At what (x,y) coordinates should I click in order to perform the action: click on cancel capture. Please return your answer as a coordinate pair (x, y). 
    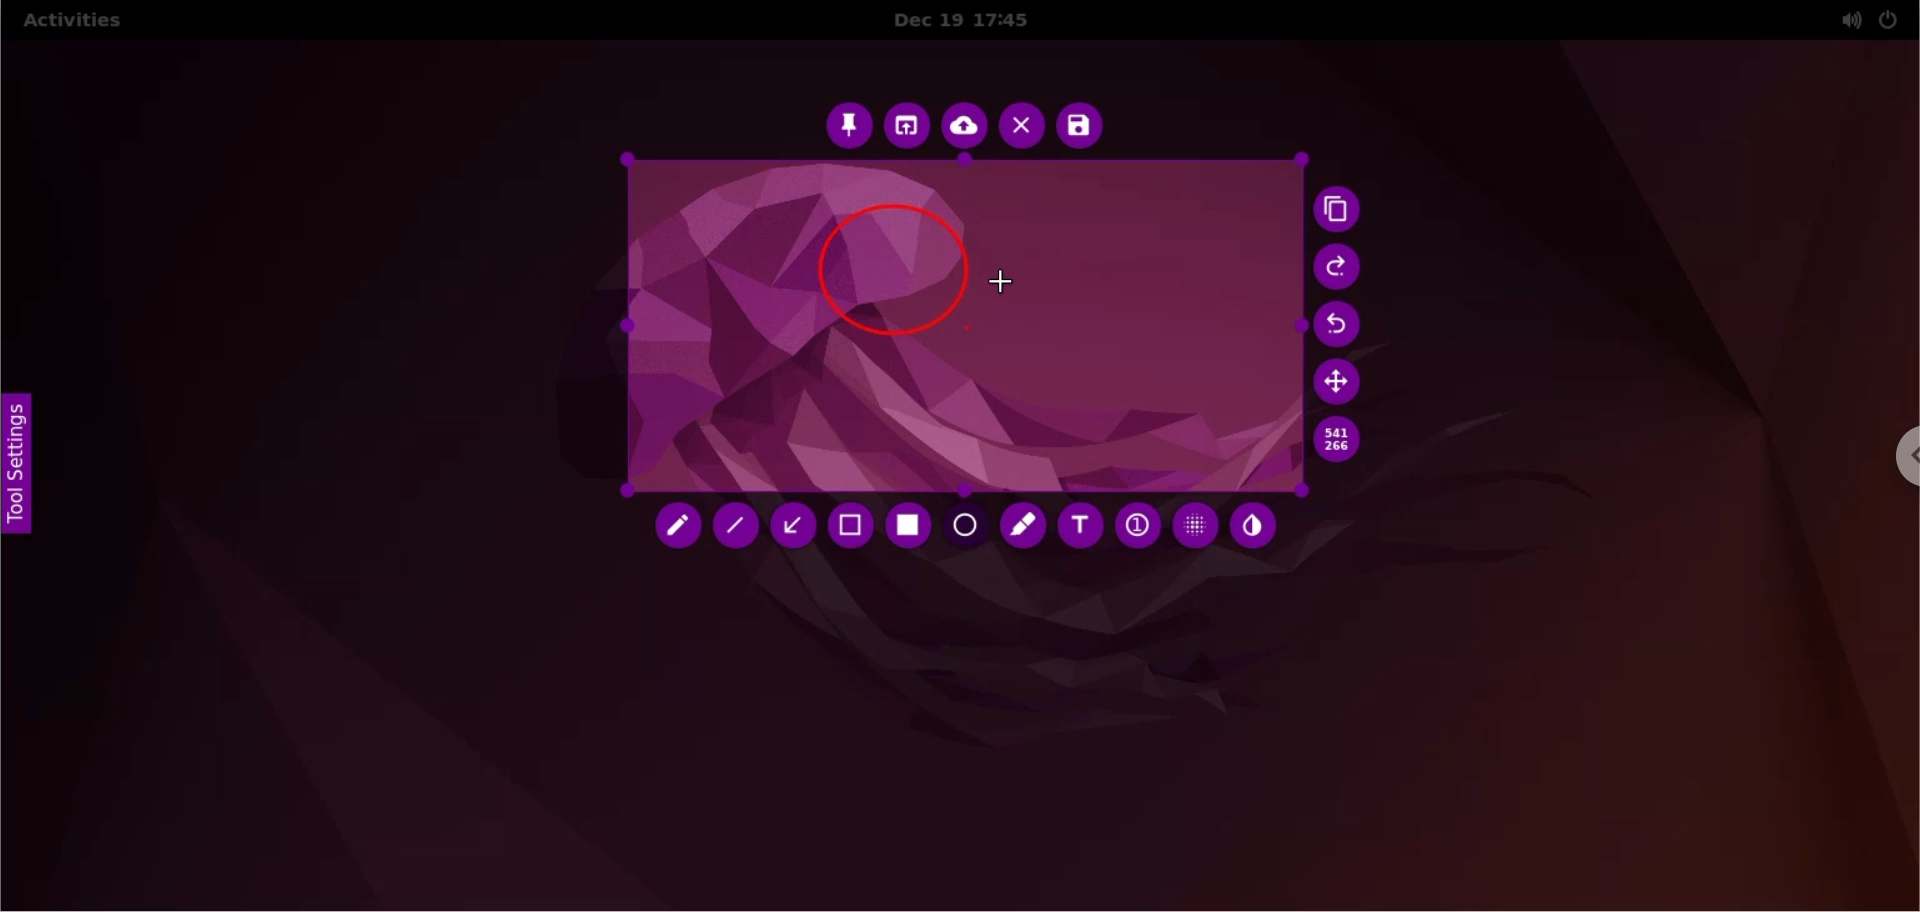
    Looking at the image, I should click on (1021, 128).